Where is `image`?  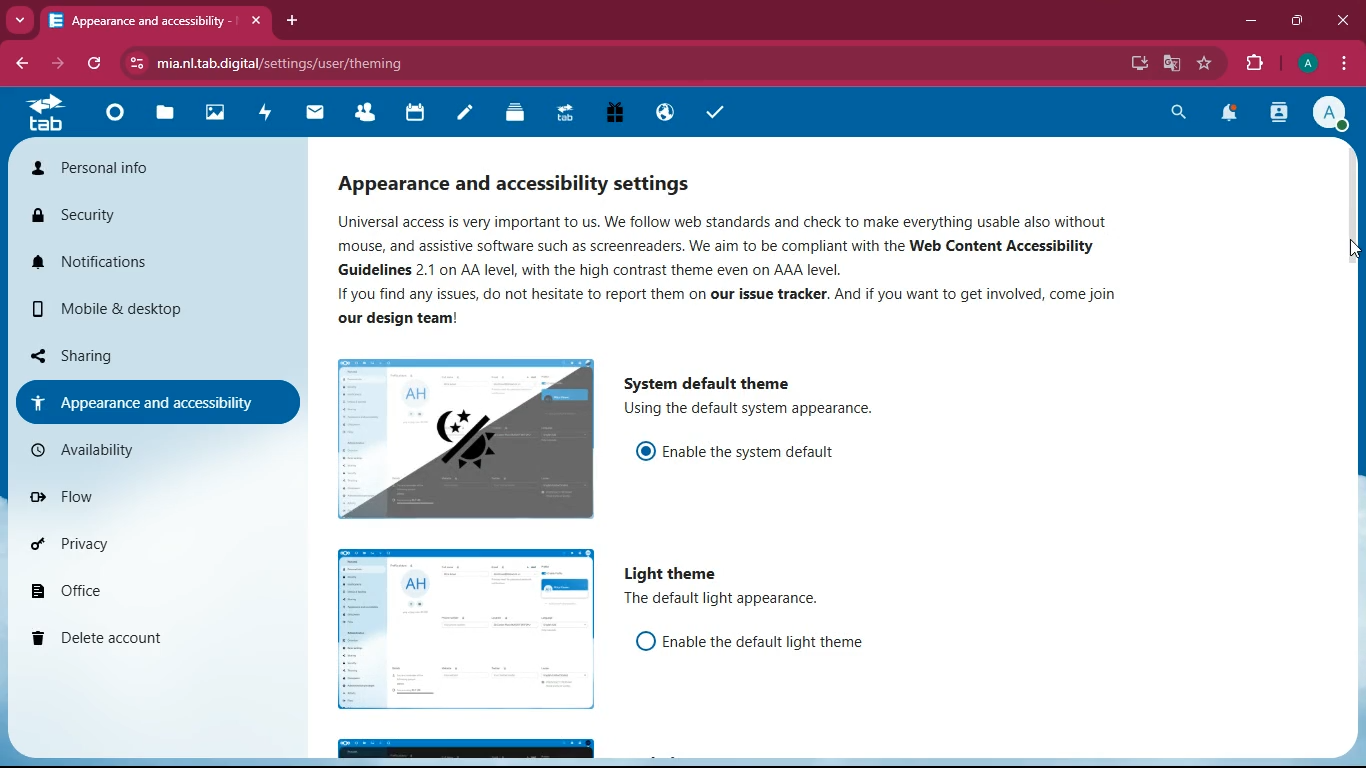 image is located at coordinates (468, 441).